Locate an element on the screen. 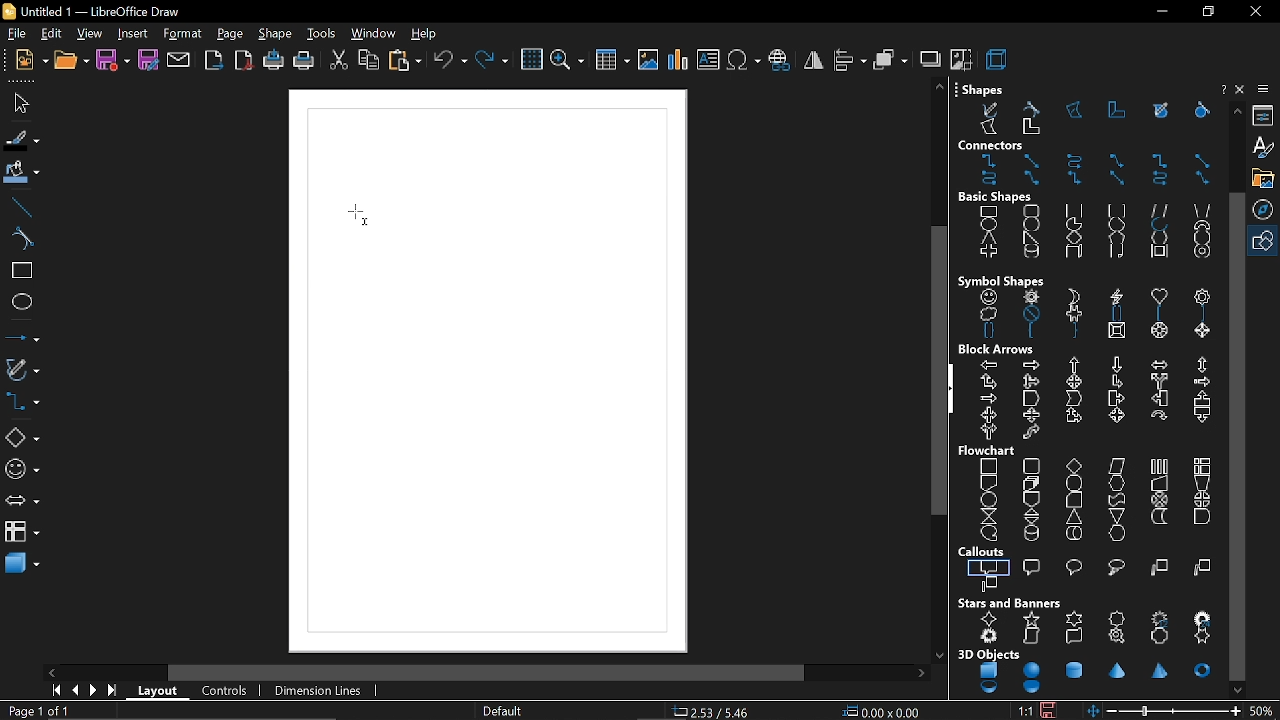 Image resolution: width=1280 pixels, height=720 pixels. vertical scroll bar is located at coordinates (939, 372).